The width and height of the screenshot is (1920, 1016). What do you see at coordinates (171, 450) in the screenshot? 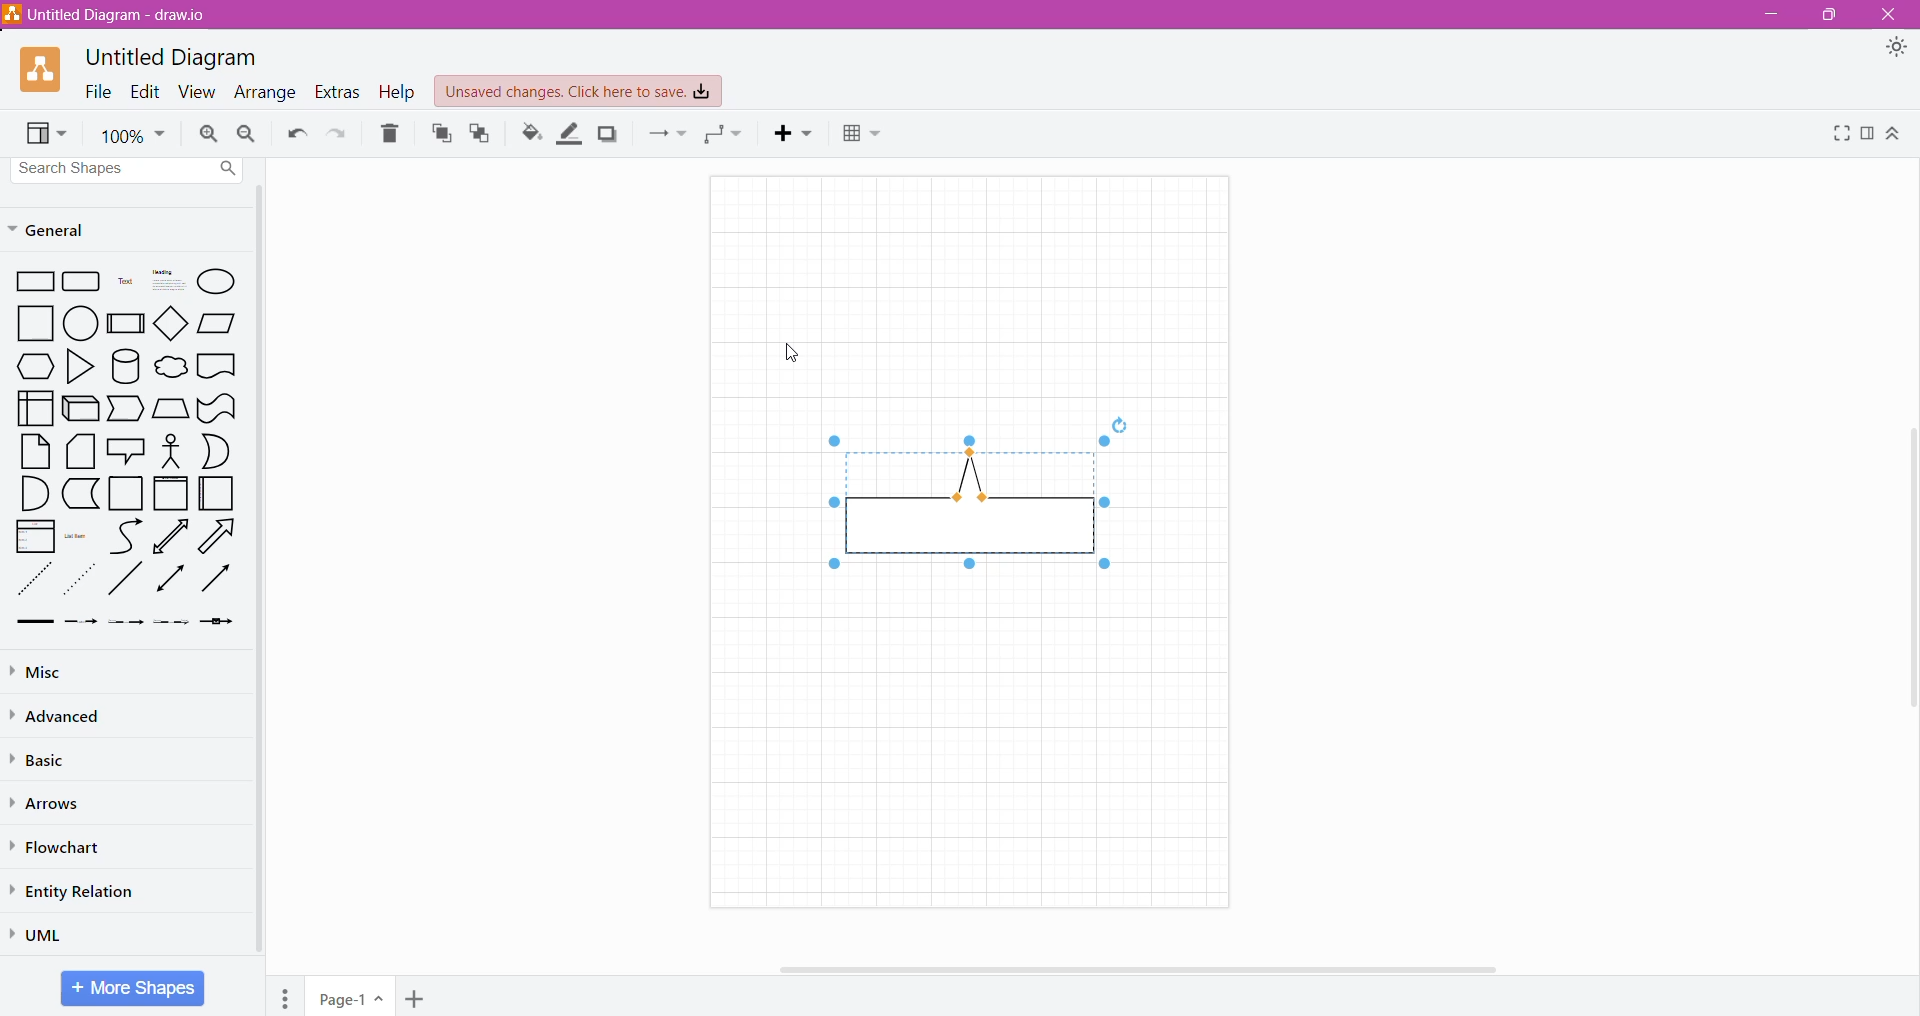
I see `Stick Figure` at bounding box center [171, 450].